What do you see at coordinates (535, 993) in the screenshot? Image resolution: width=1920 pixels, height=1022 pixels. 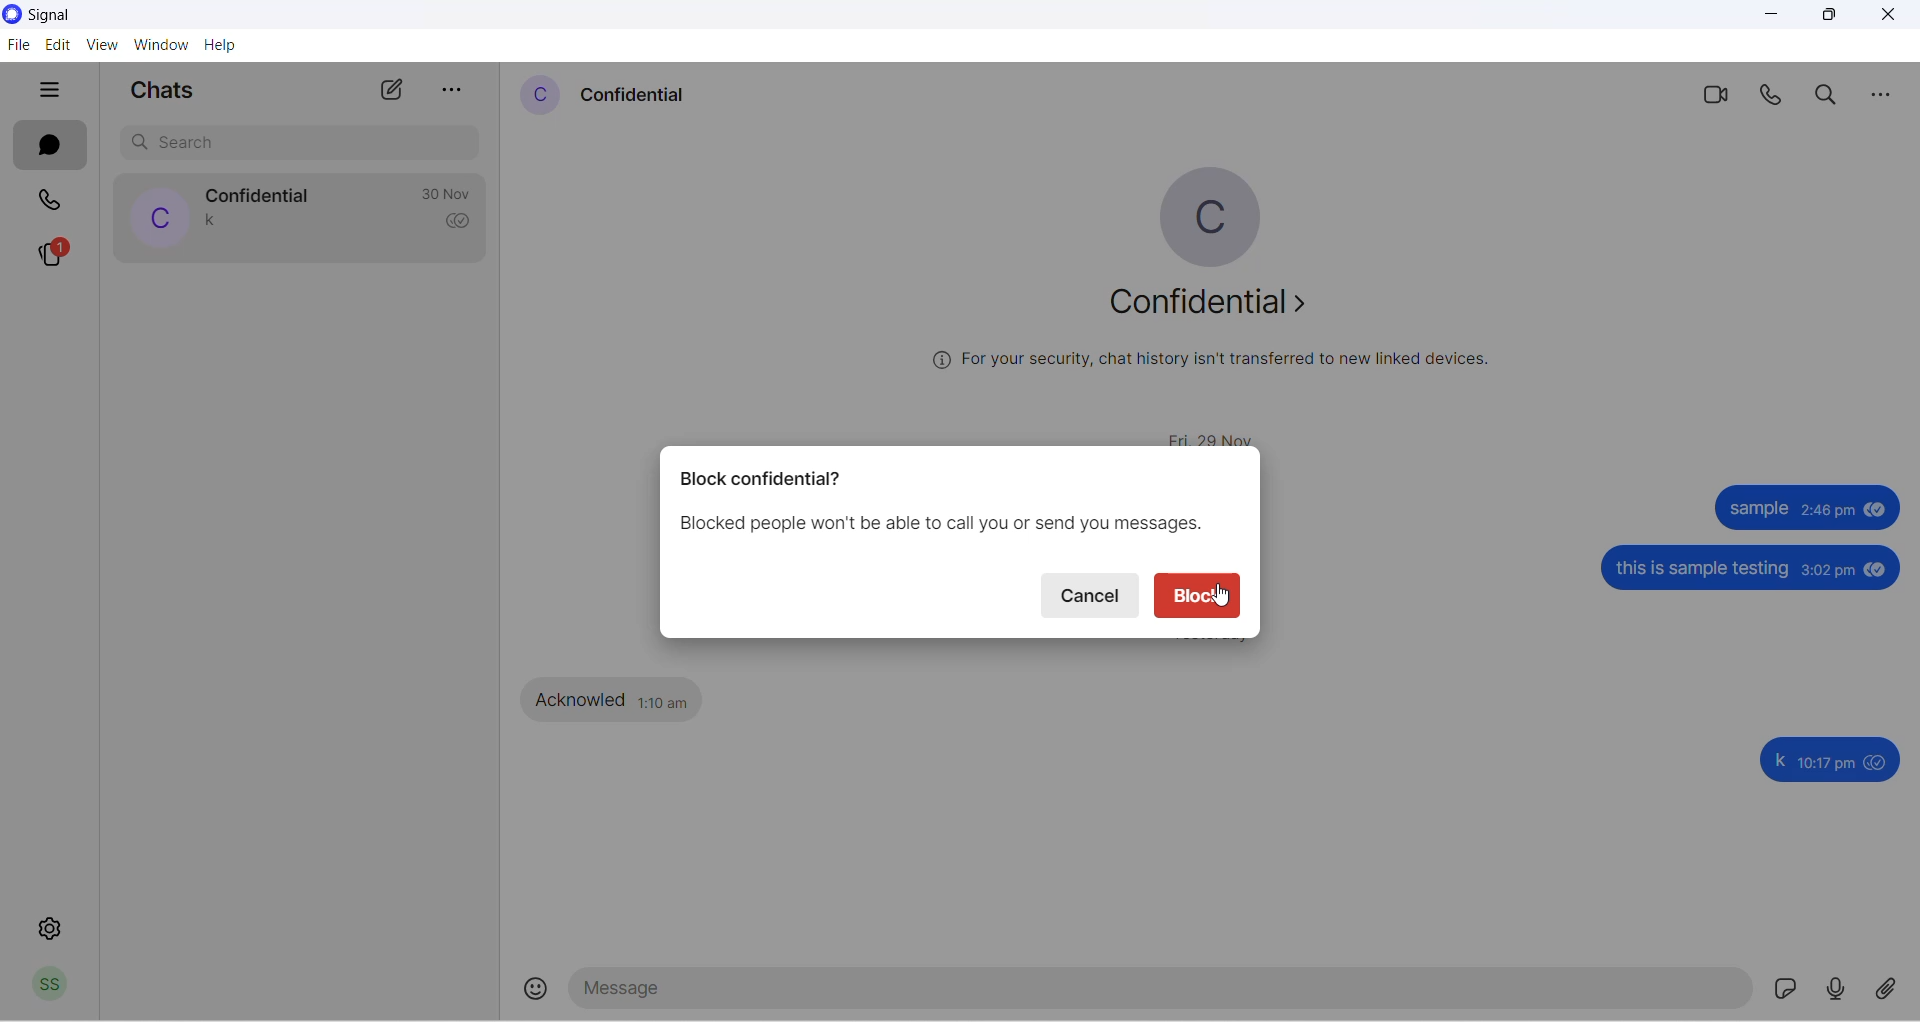 I see `emojis` at bounding box center [535, 993].